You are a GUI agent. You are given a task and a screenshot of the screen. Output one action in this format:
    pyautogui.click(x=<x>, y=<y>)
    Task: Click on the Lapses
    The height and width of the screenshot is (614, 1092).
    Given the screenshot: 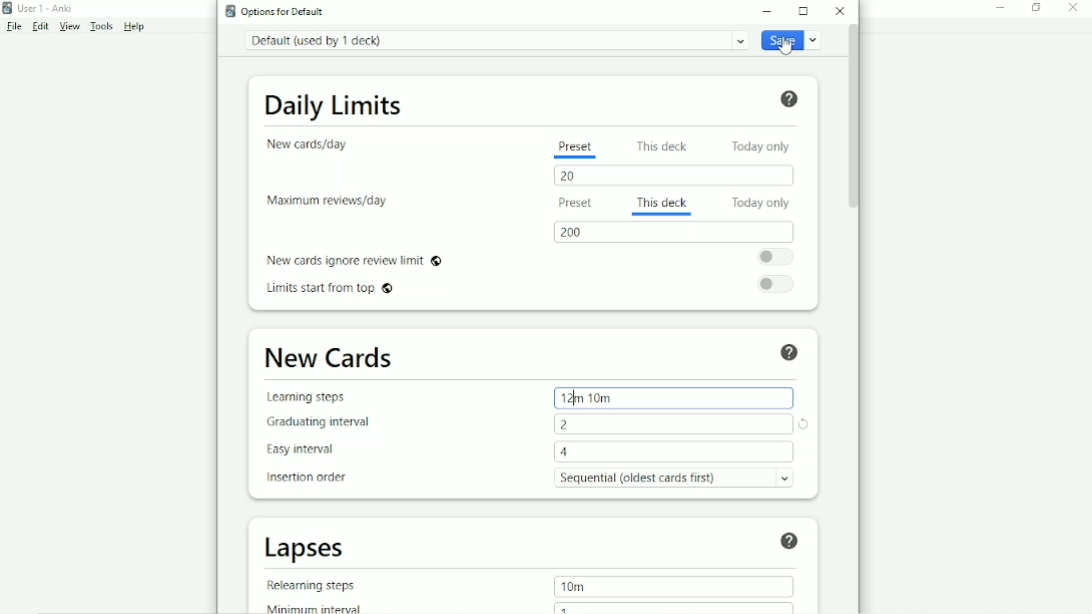 What is the action you would take?
    pyautogui.click(x=308, y=549)
    